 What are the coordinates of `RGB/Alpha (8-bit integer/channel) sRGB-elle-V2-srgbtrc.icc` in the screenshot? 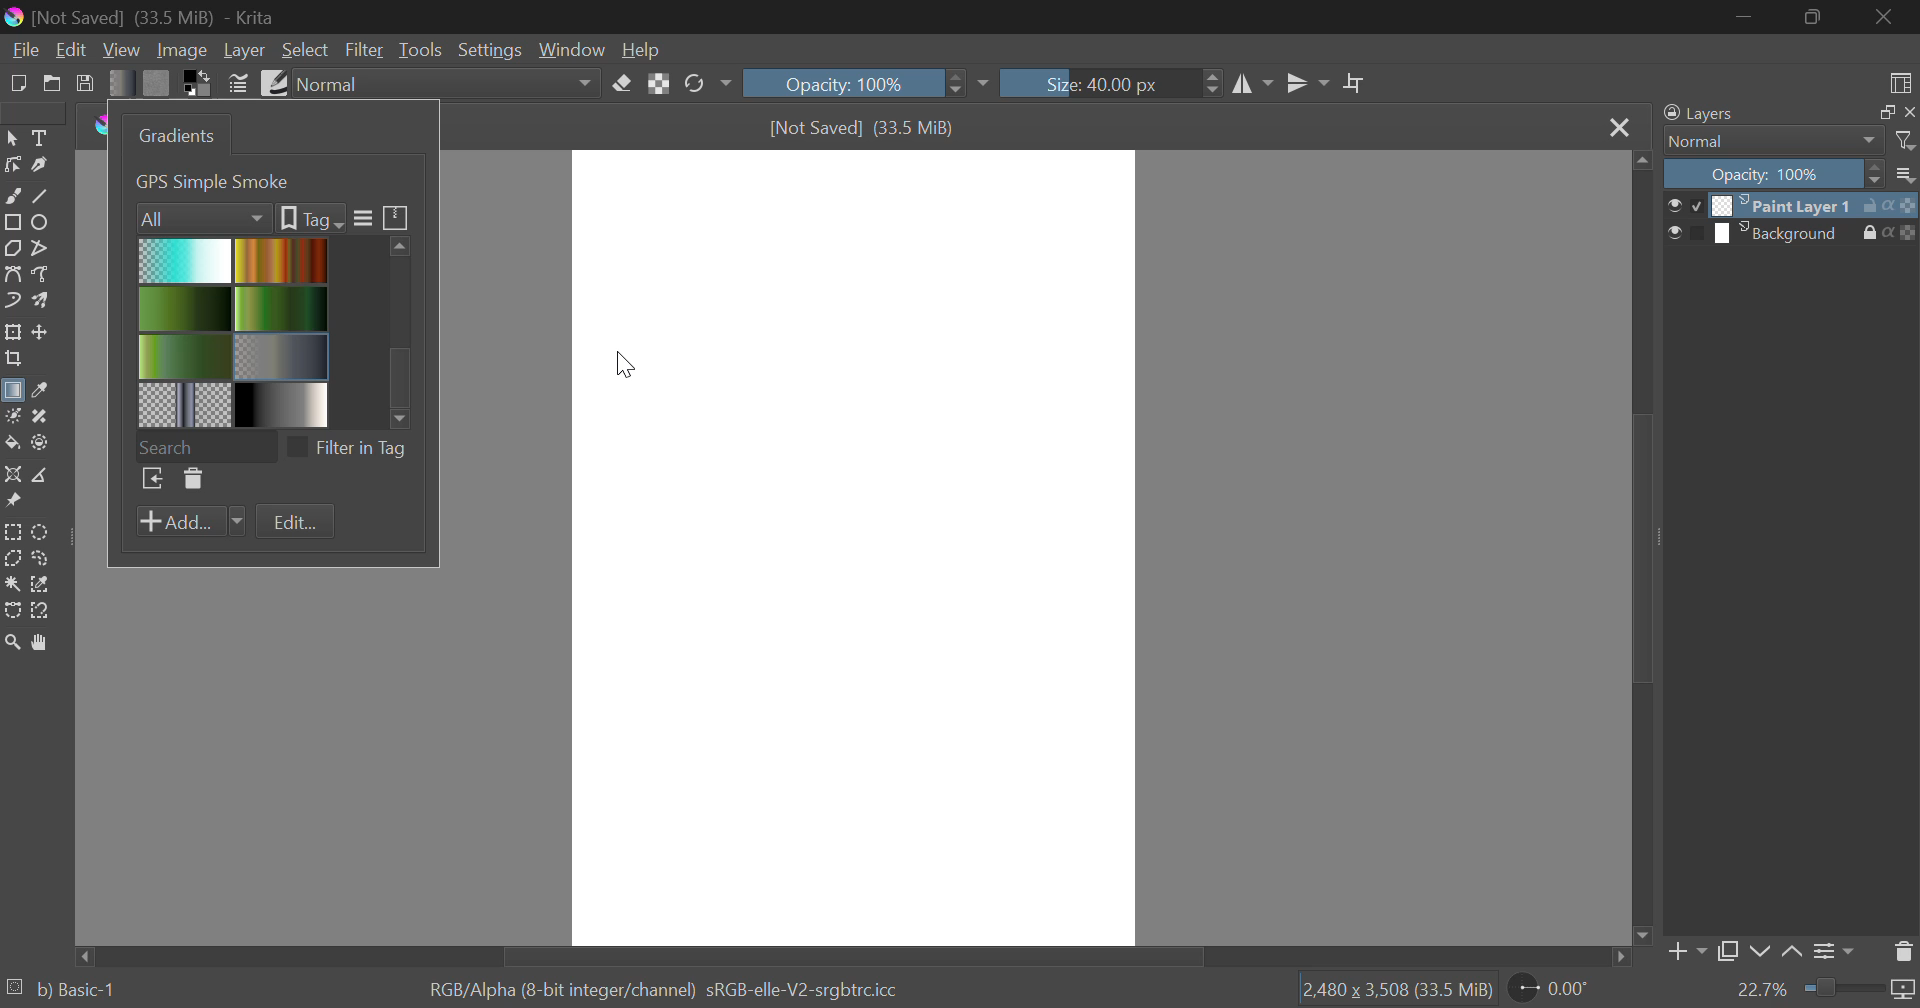 It's located at (671, 987).